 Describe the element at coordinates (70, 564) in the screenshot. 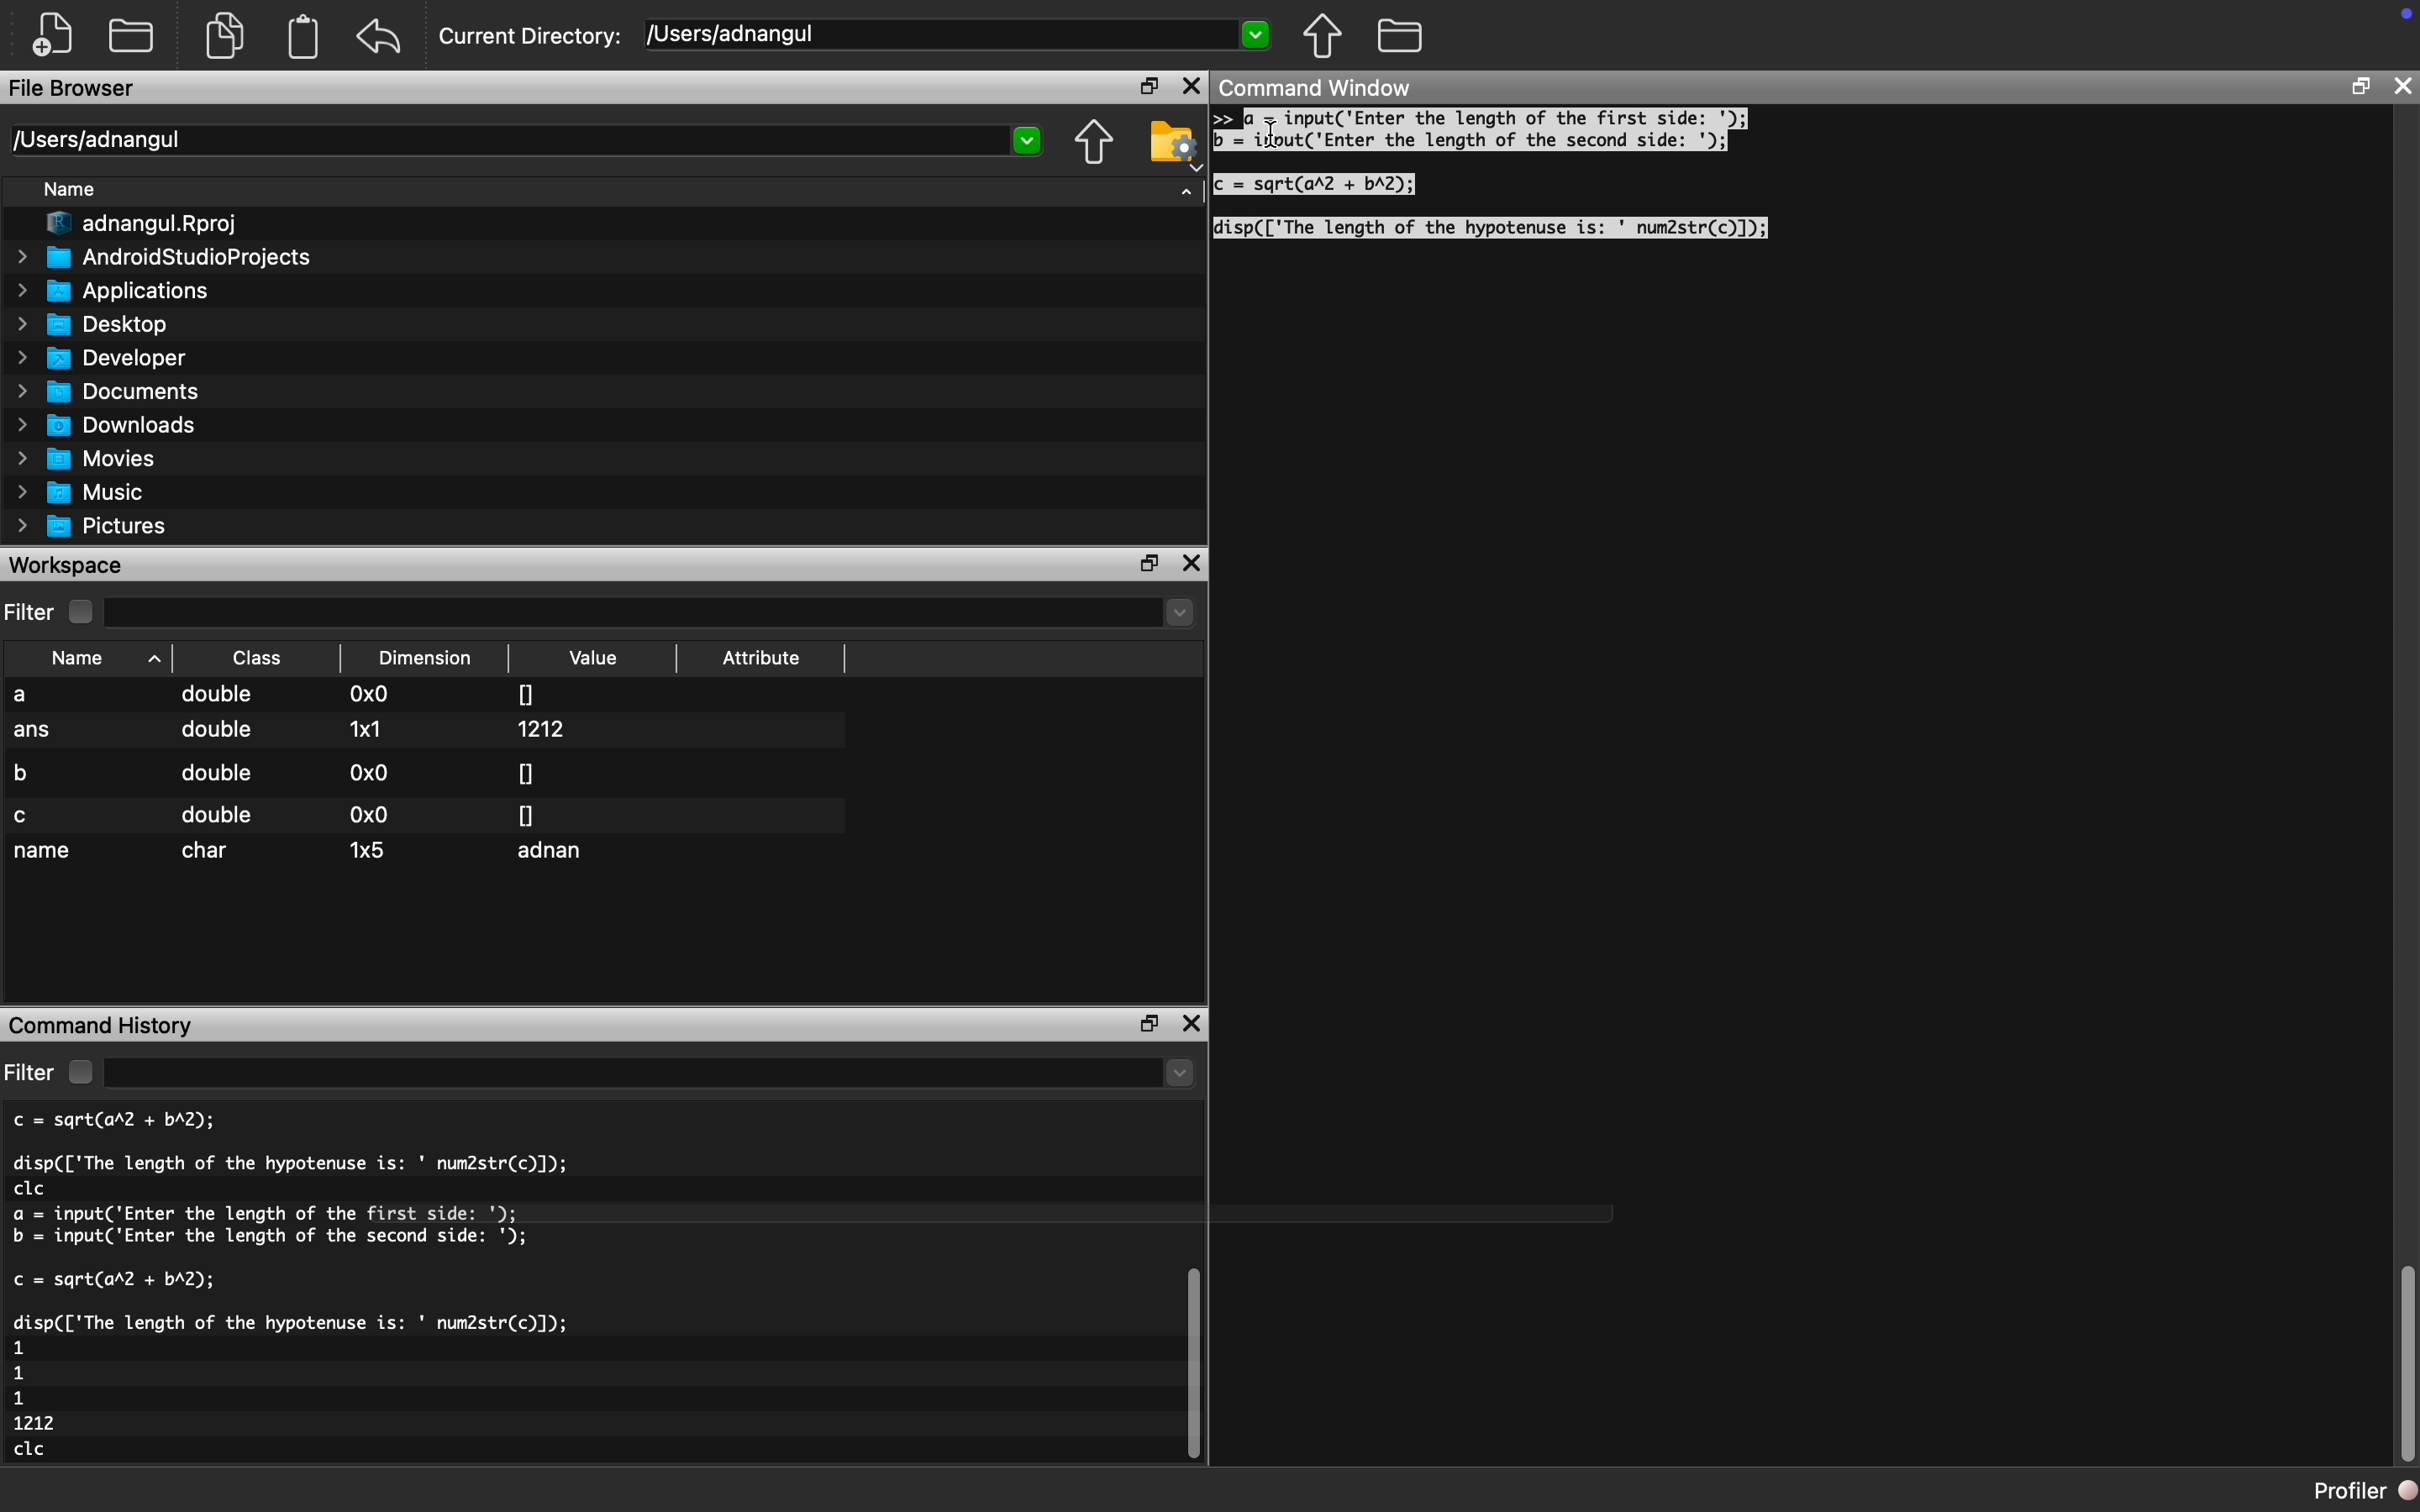

I see `Workspace` at that location.